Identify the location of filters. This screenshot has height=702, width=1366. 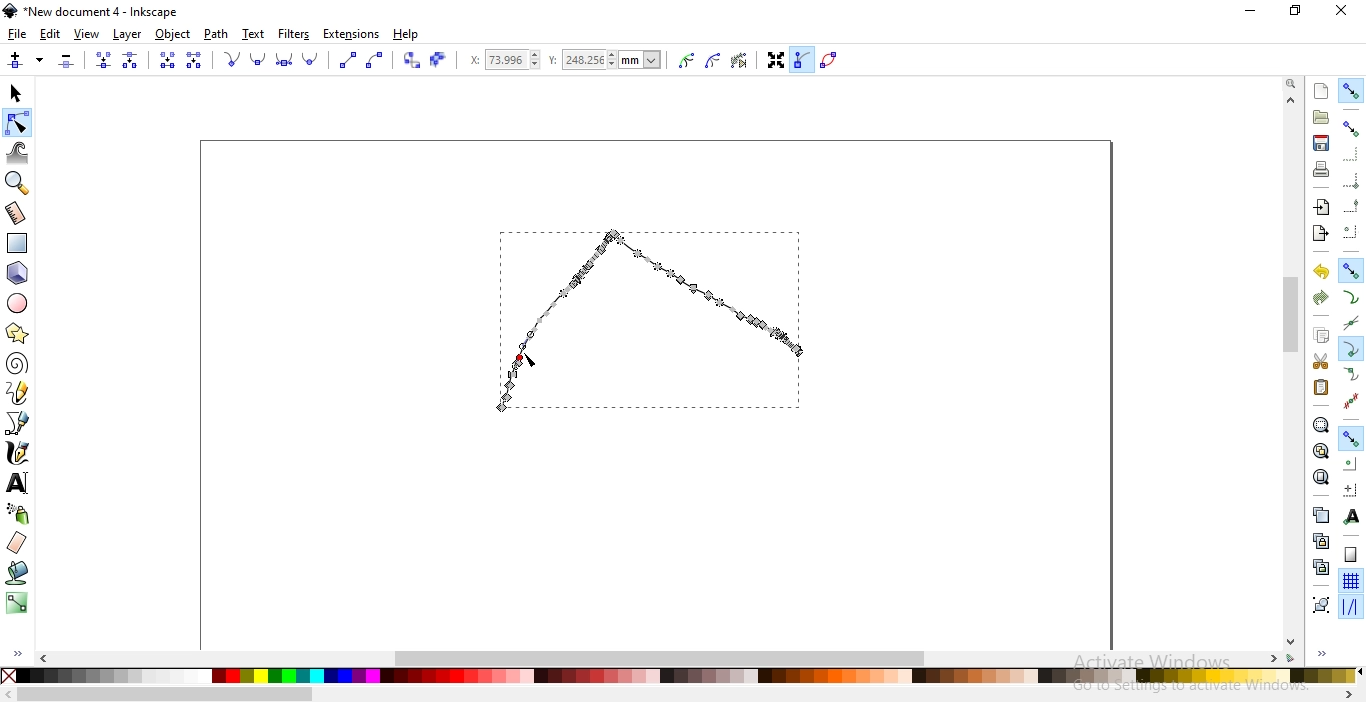
(295, 34).